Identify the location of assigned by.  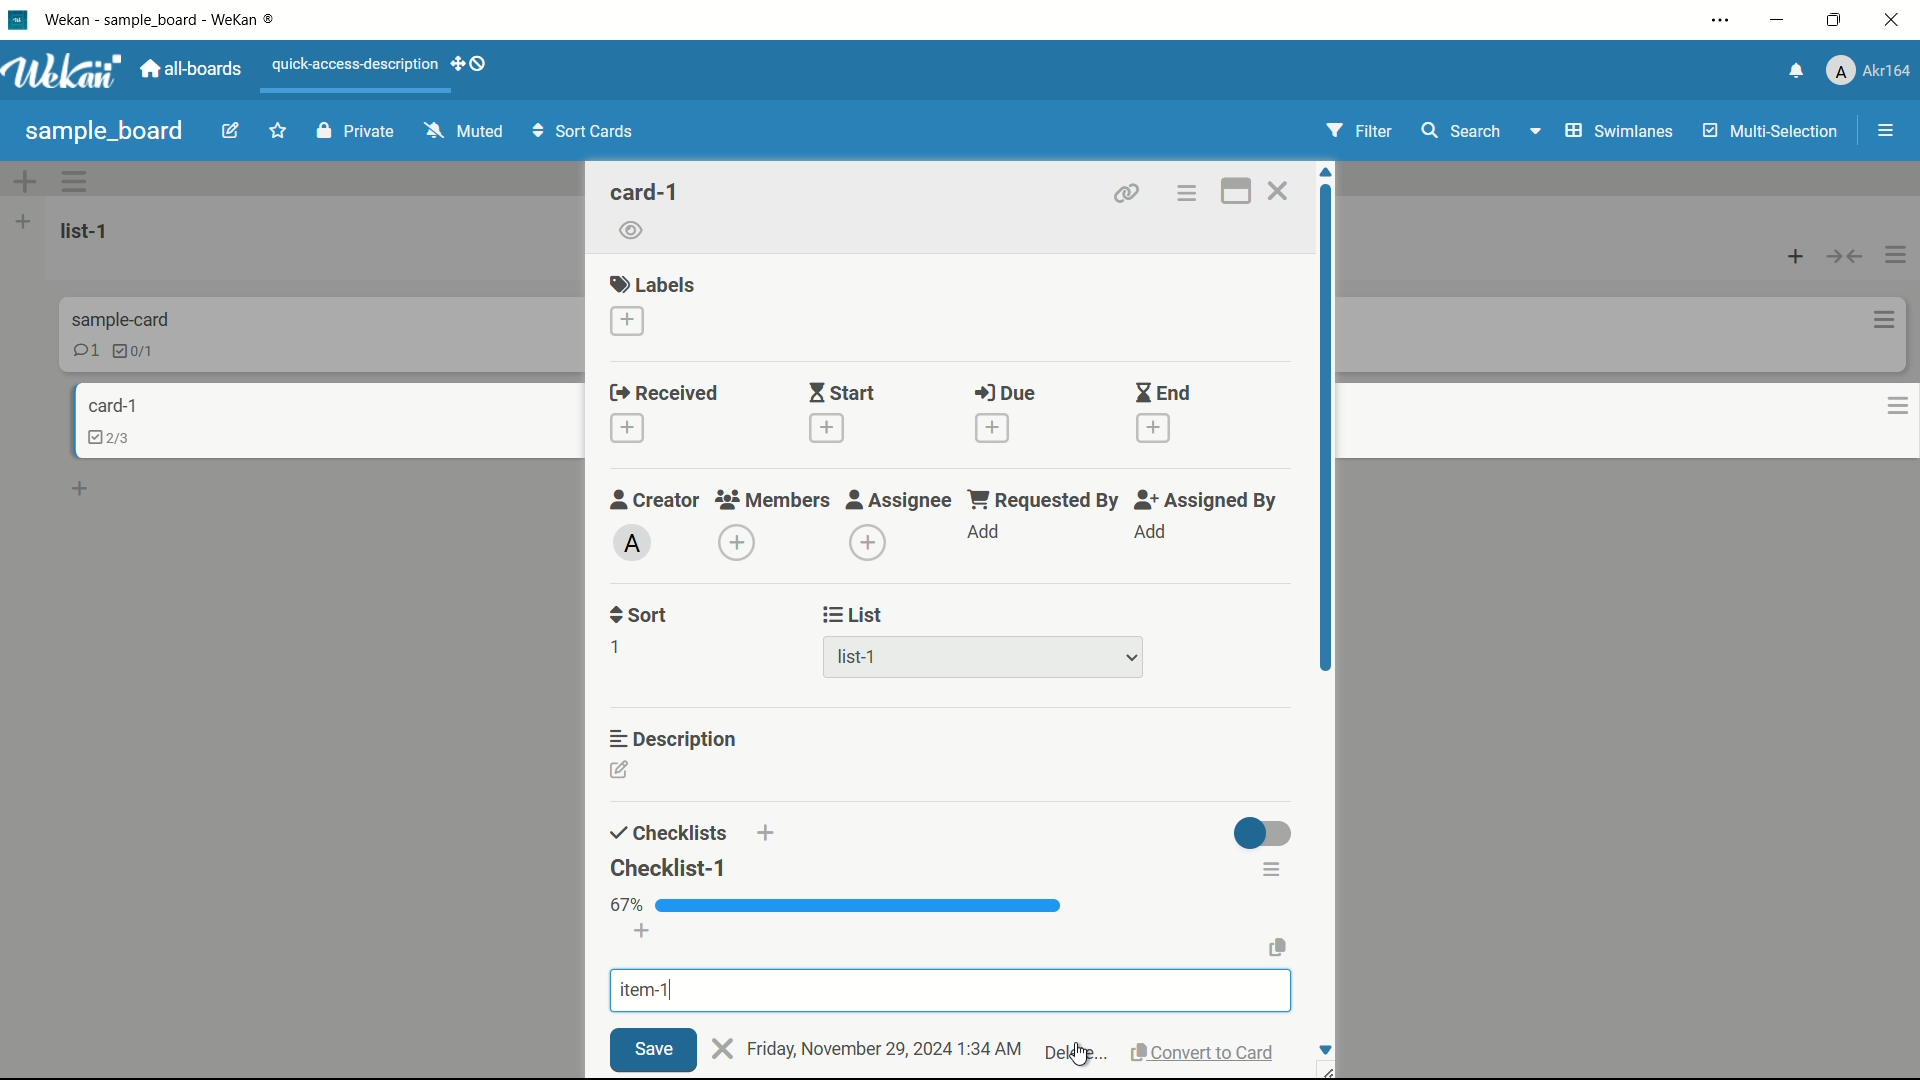
(1207, 503).